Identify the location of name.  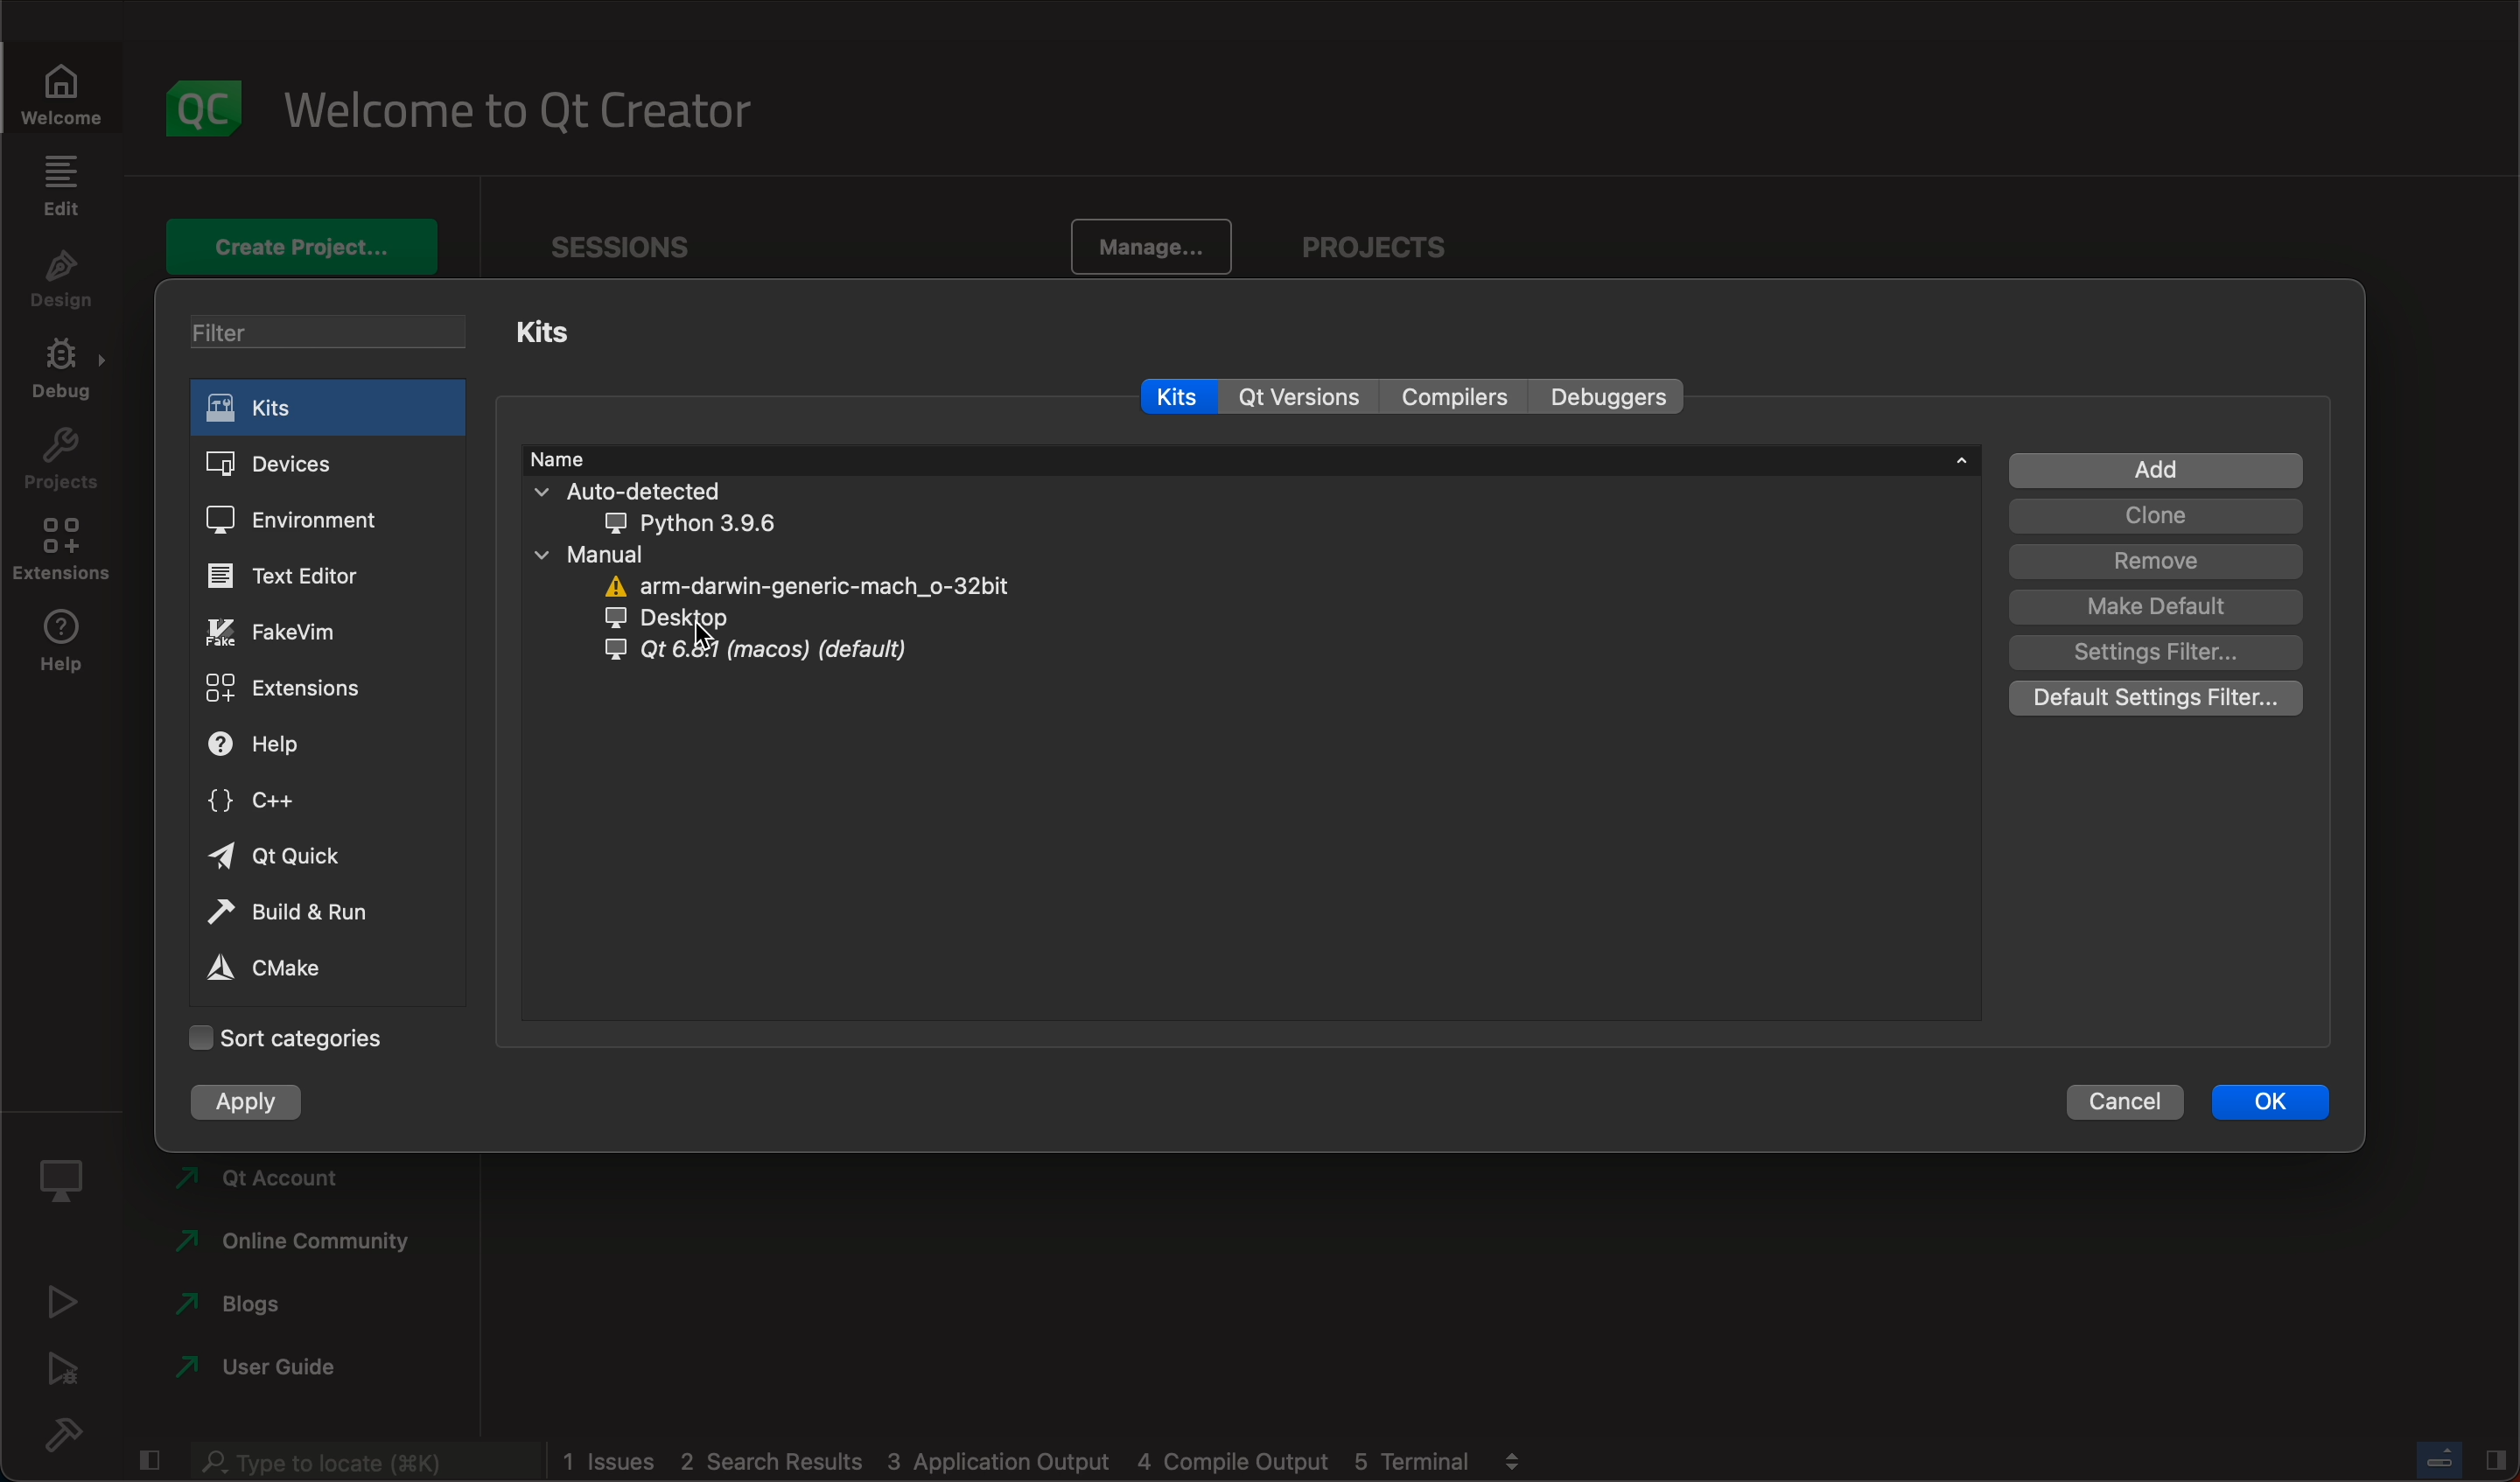
(1247, 458).